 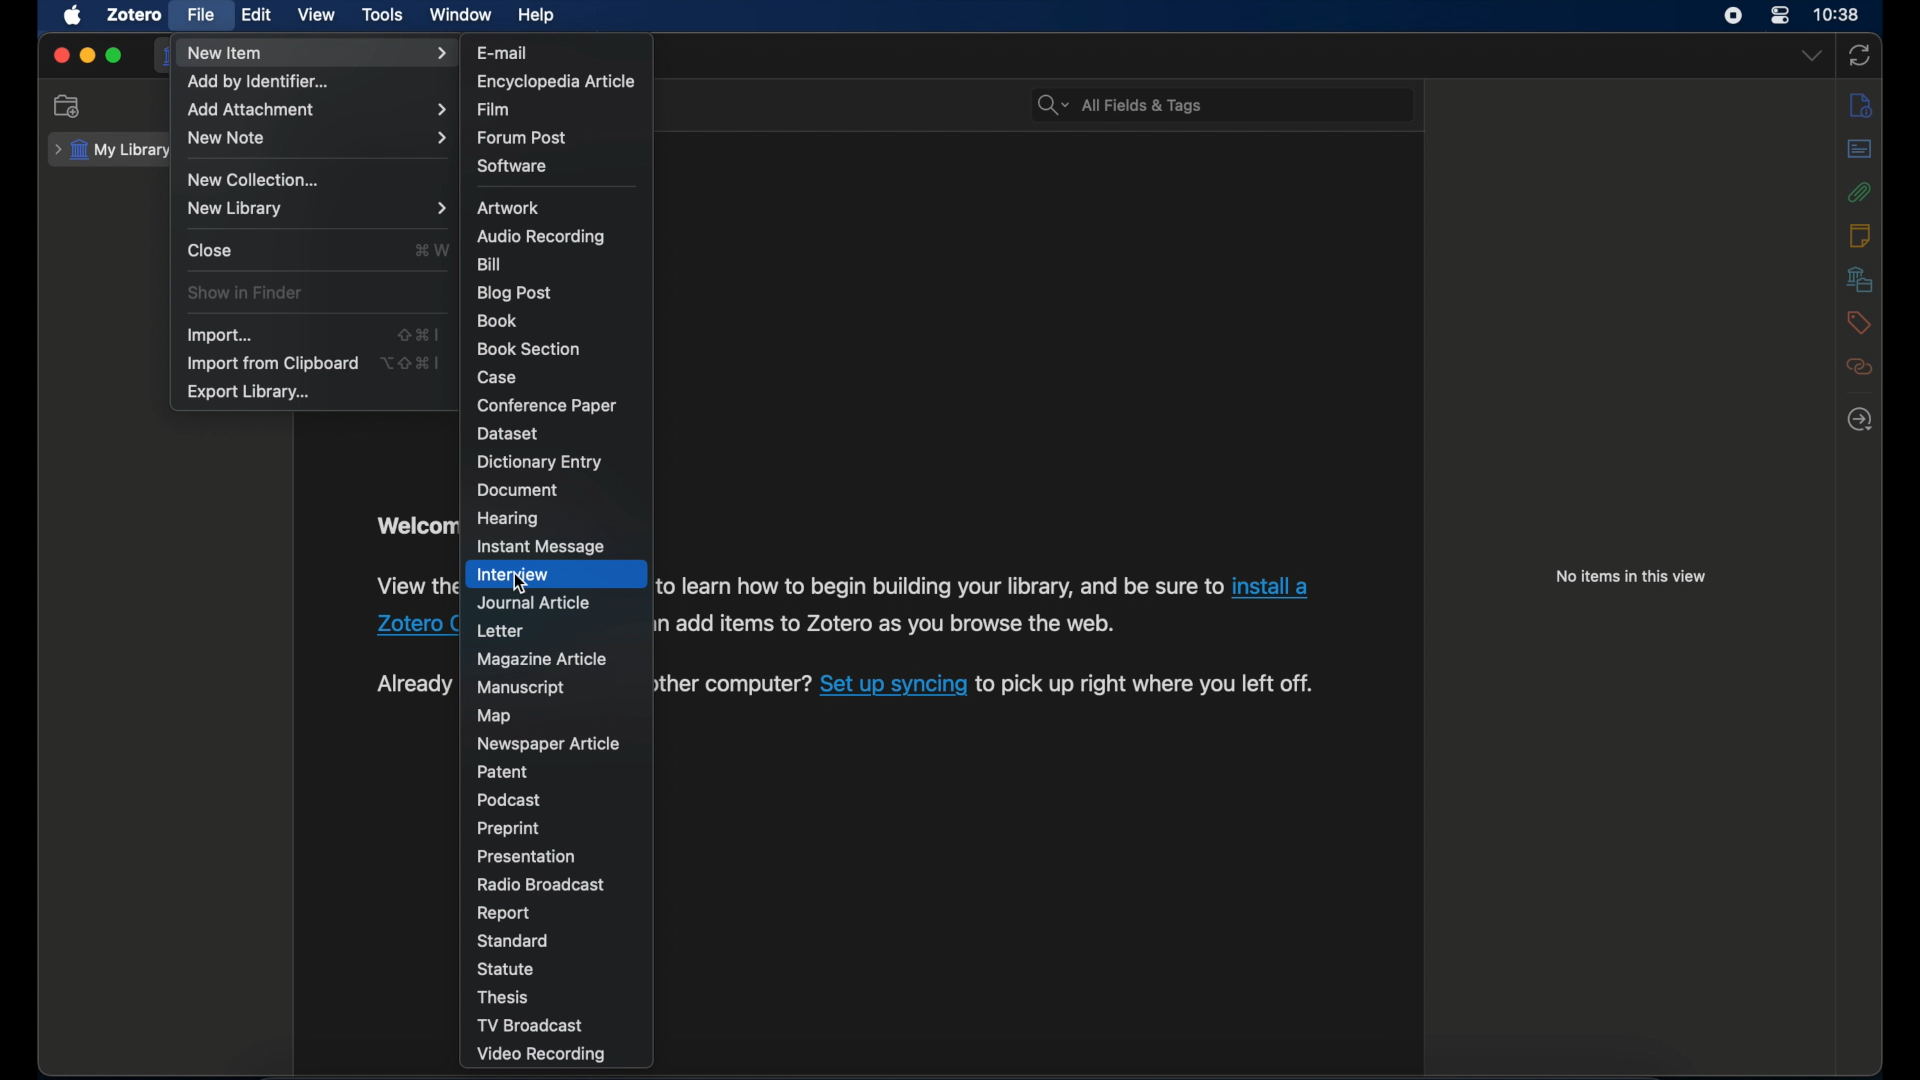 What do you see at coordinates (1860, 419) in the screenshot?
I see `locate` at bounding box center [1860, 419].